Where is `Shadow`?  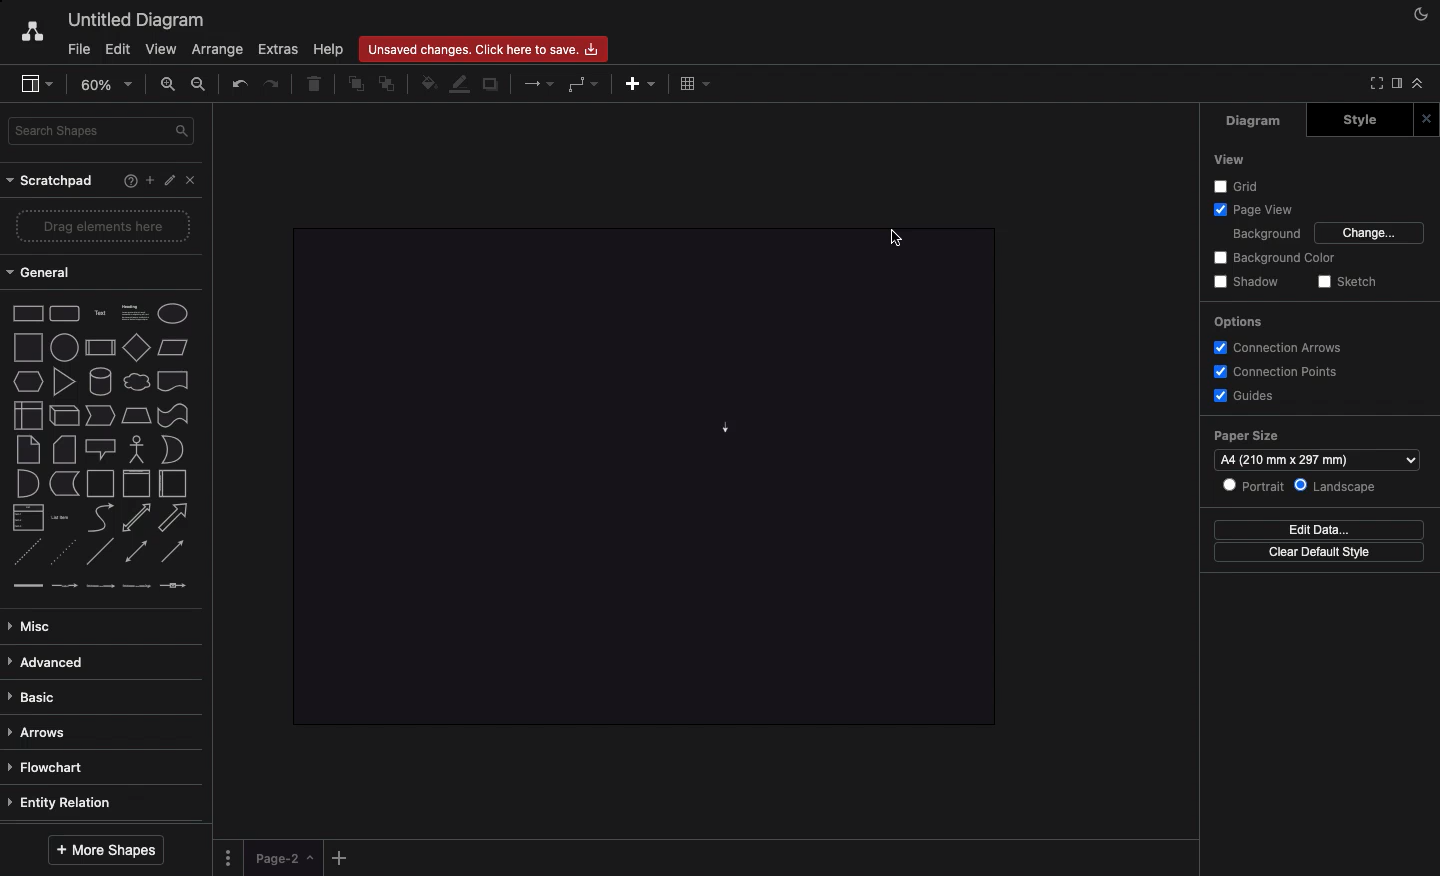 Shadow is located at coordinates (1246, 283).